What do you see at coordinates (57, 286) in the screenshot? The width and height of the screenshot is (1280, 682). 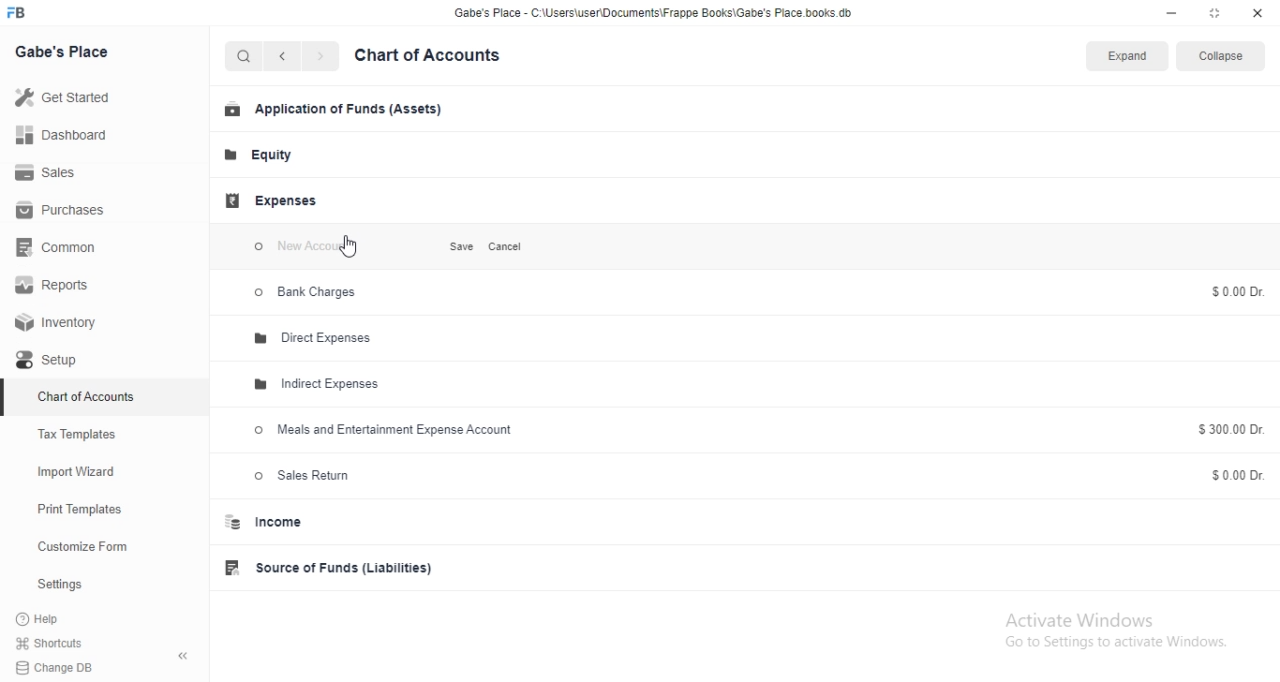 I see `Reports` at bounding box center [57, 286].